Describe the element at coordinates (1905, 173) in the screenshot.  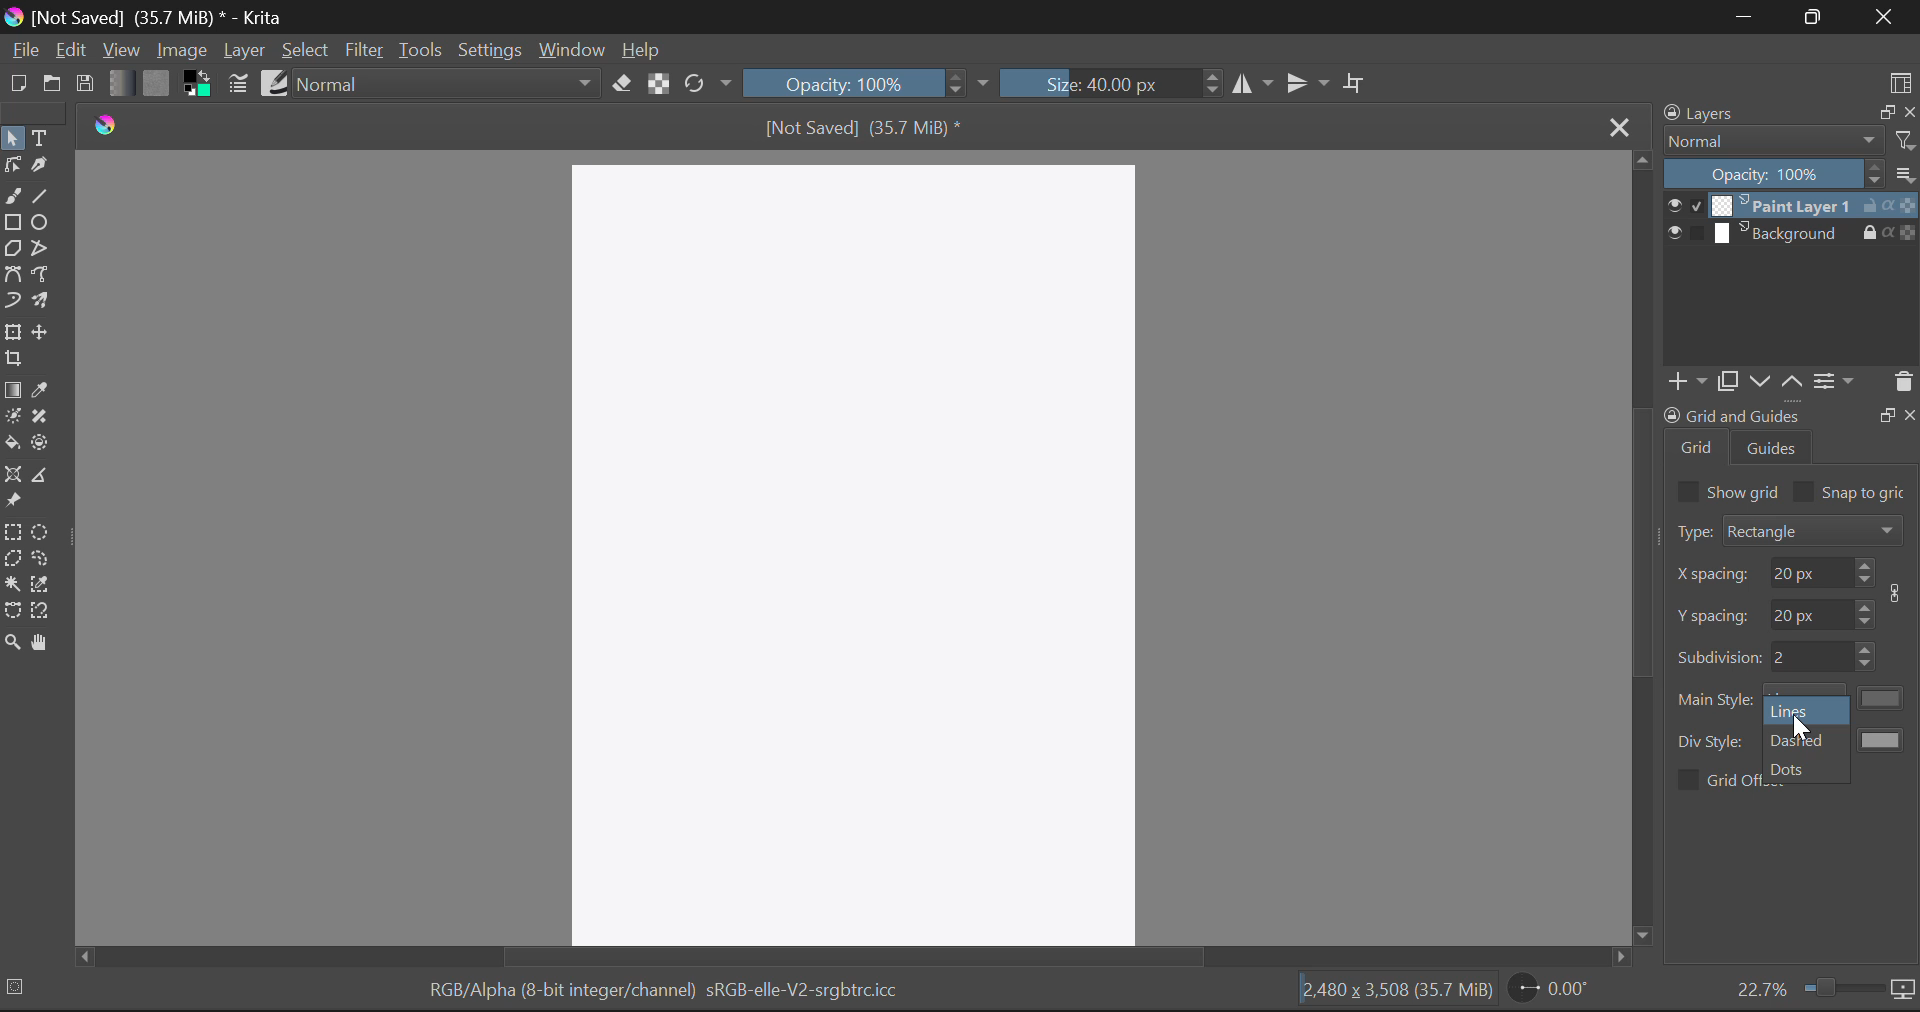
I see `more` at that location.